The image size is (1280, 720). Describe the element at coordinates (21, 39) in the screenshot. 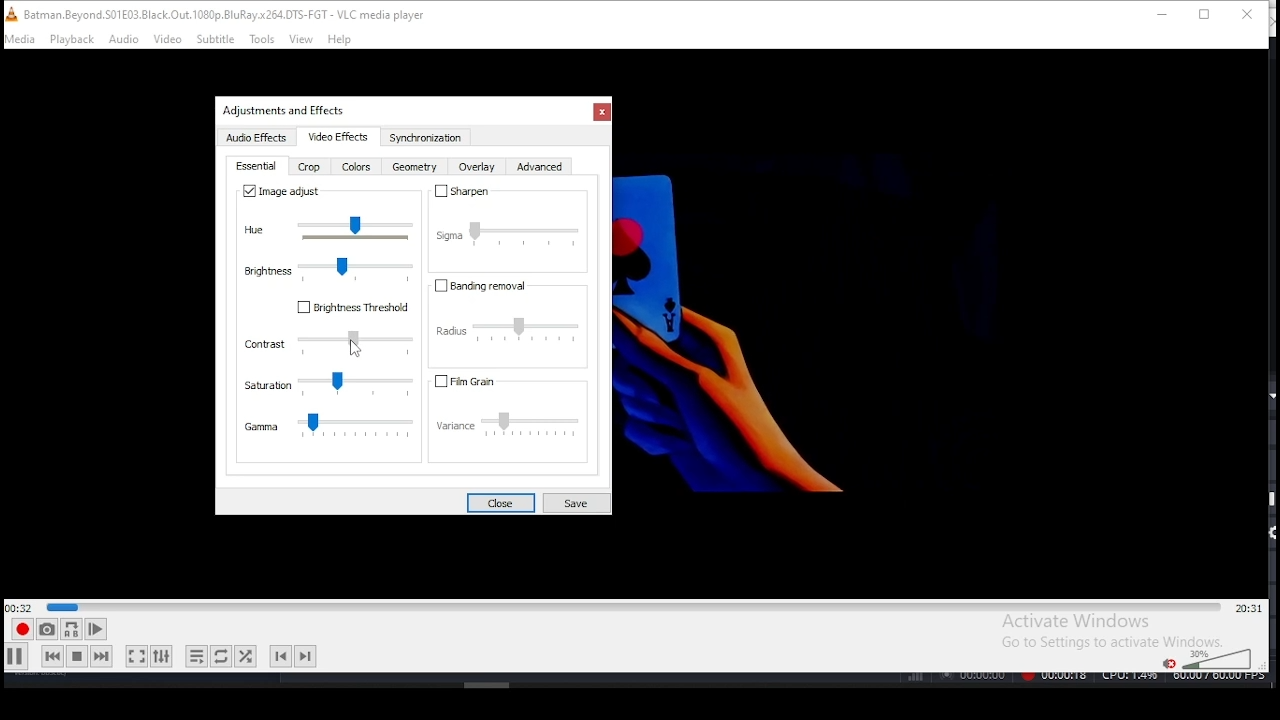

I see `media` at that location.